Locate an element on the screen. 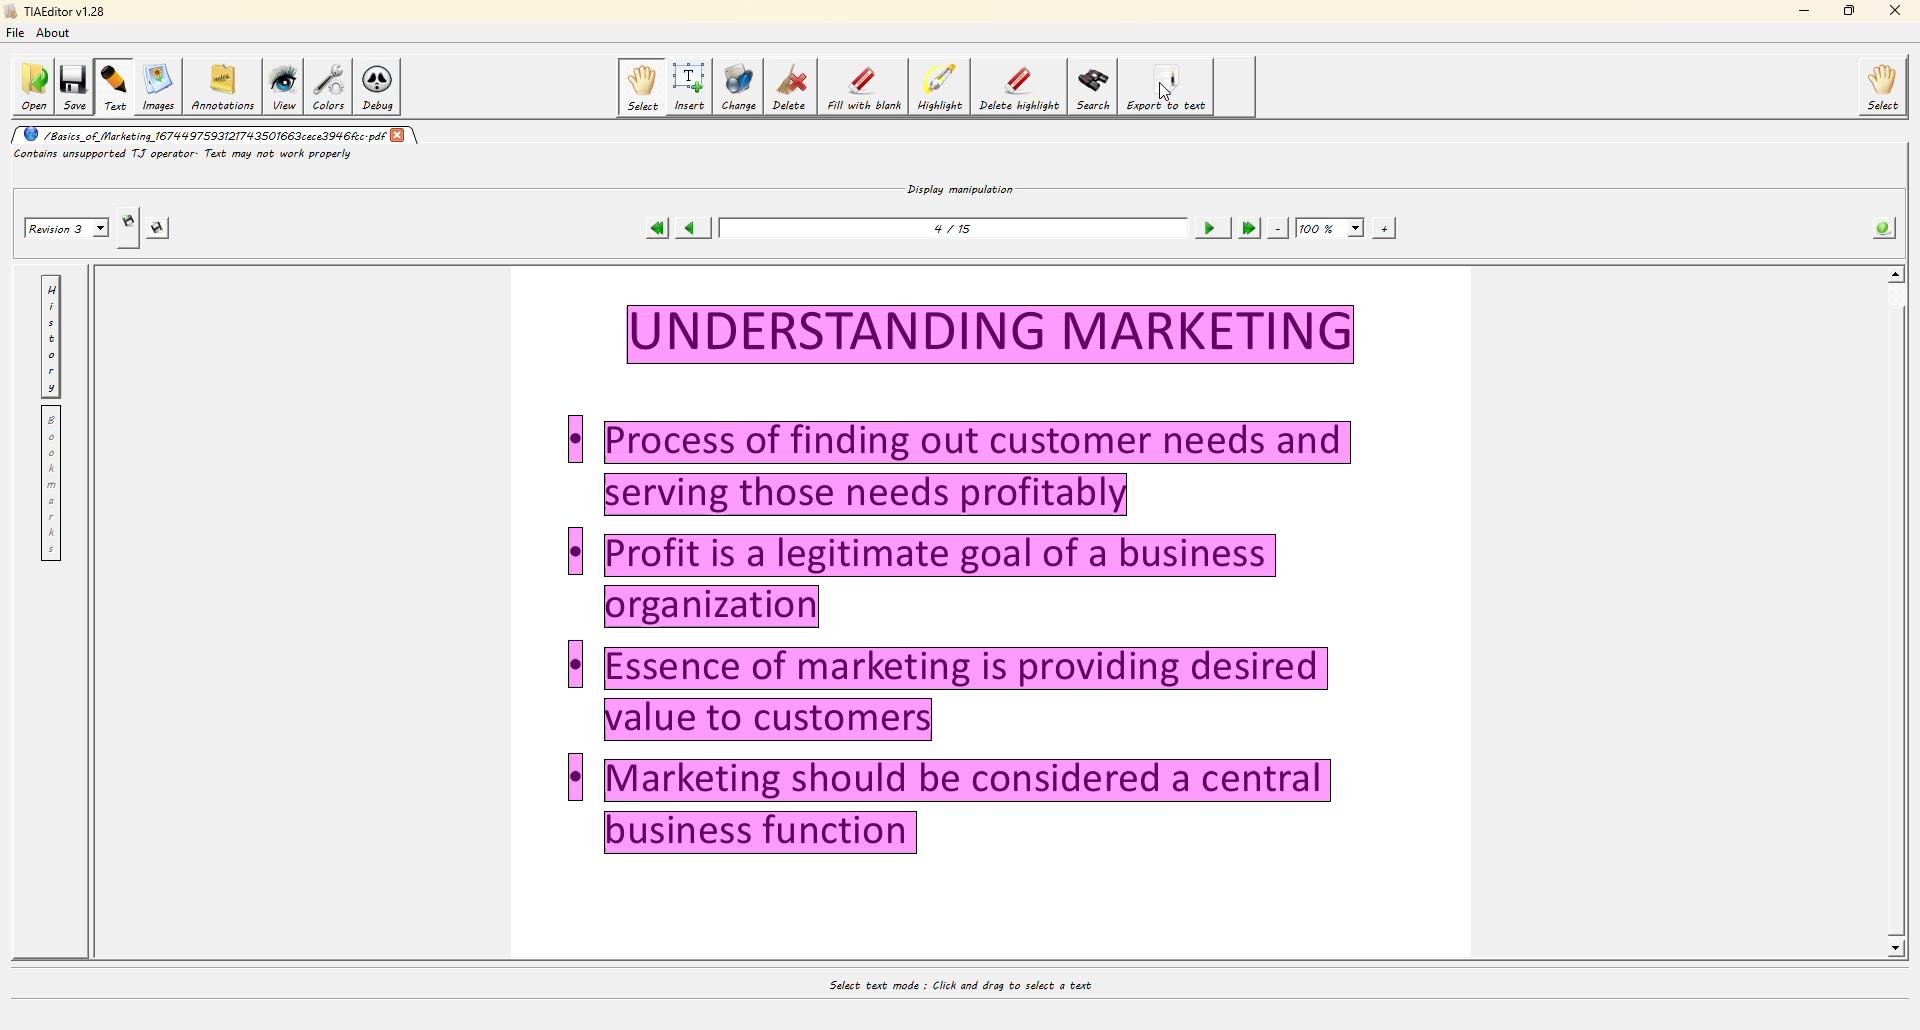  close is located at coordinates (1899, 13).